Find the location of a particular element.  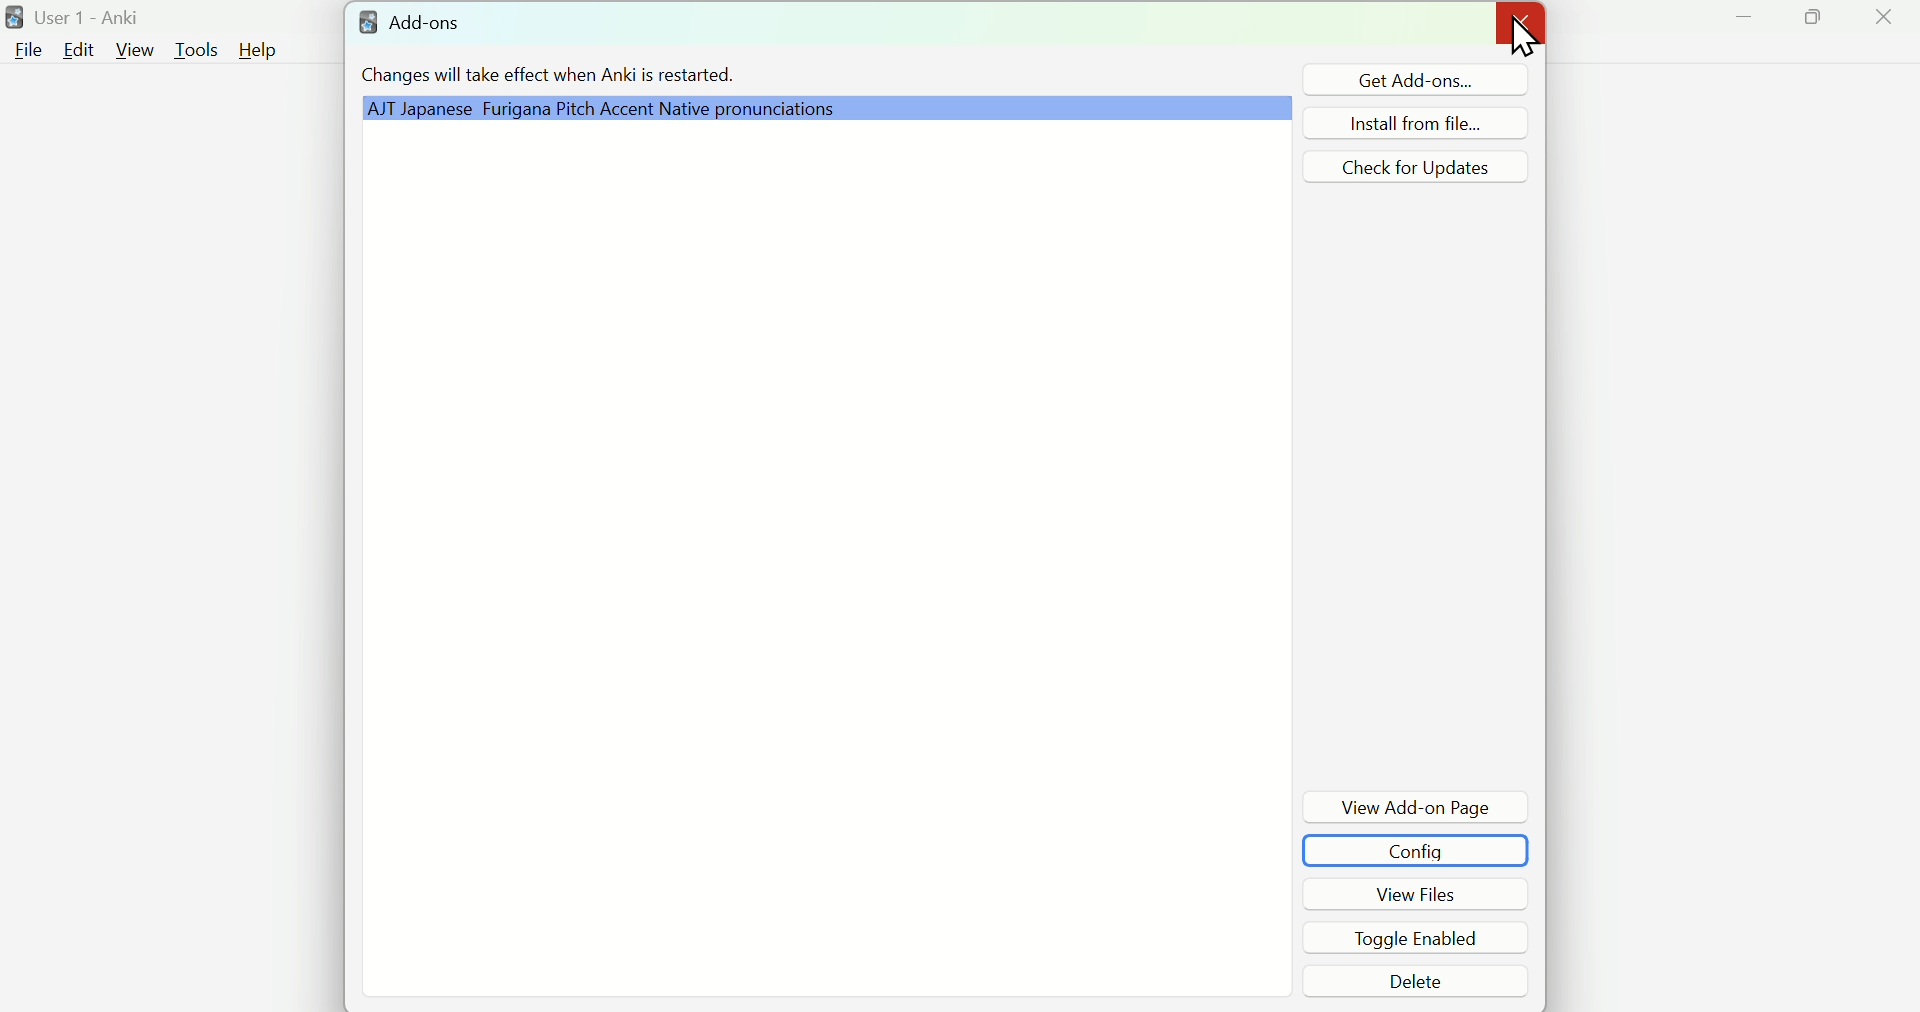

Minimize is located at coordinates (1753, 27).